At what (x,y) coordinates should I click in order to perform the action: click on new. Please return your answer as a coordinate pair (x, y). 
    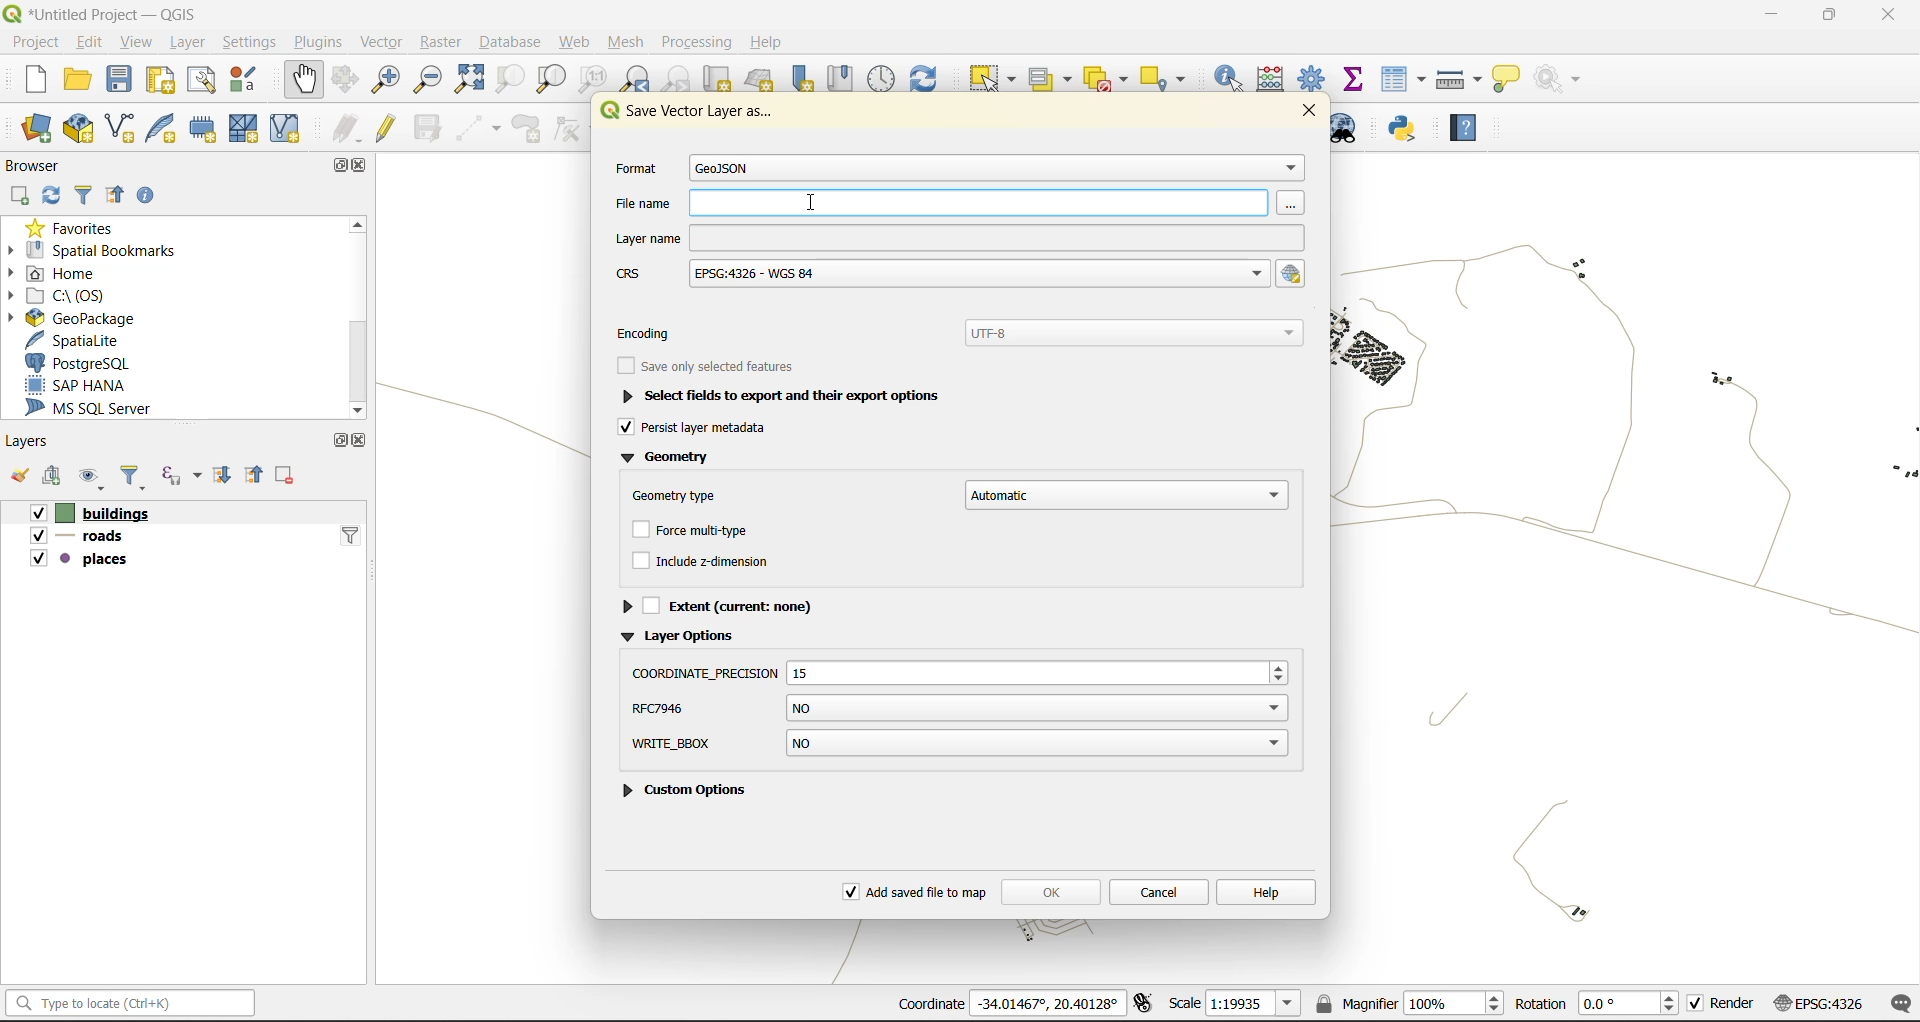
    Looking at the image, I should click on (35, 80).